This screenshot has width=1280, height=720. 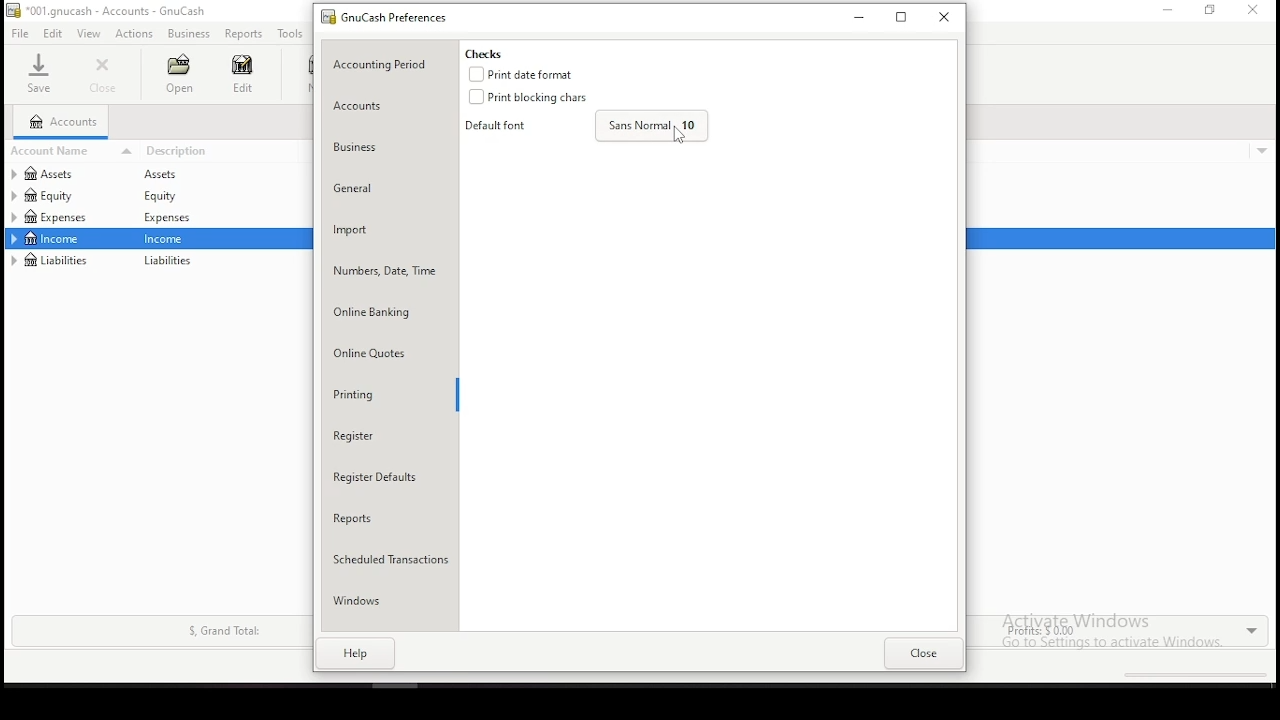 I want to click on edit, so click(x=242, y=73).